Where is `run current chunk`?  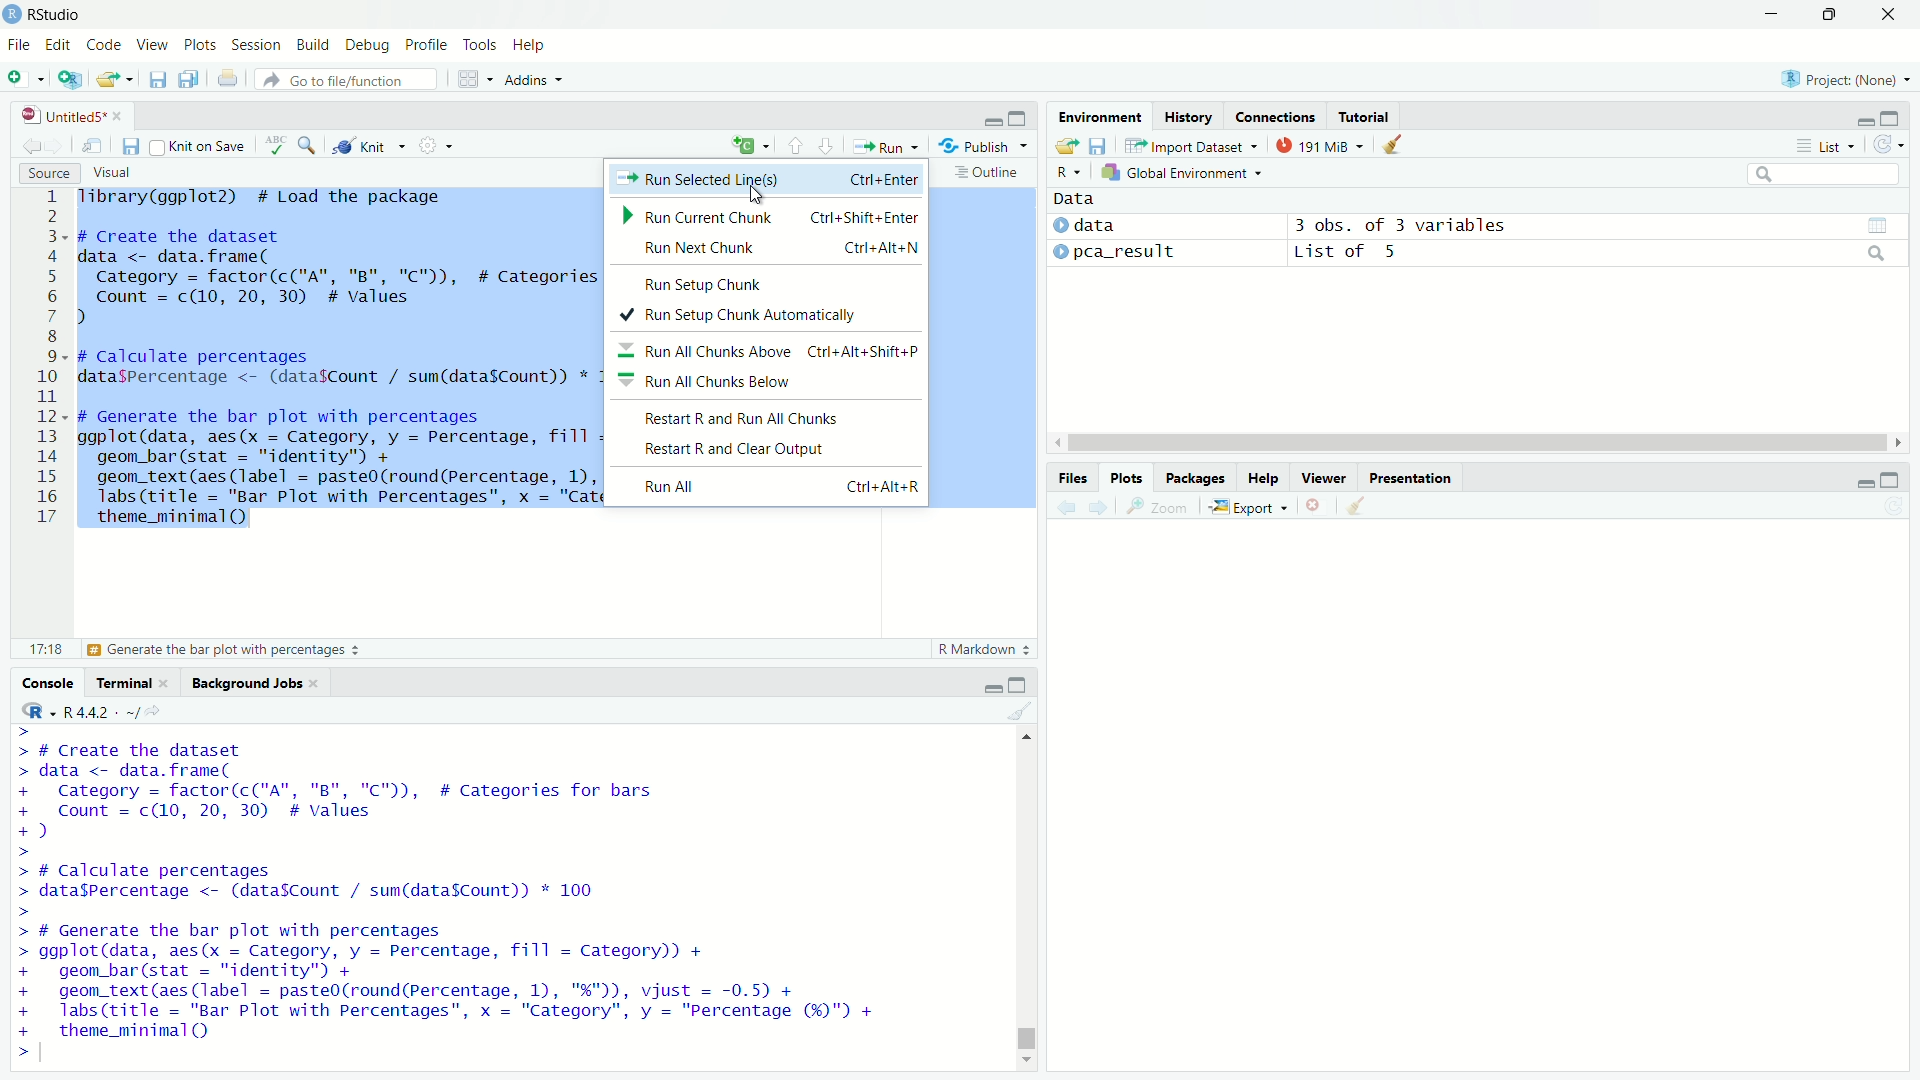 run current chunk is located at coordinates (770, 216).